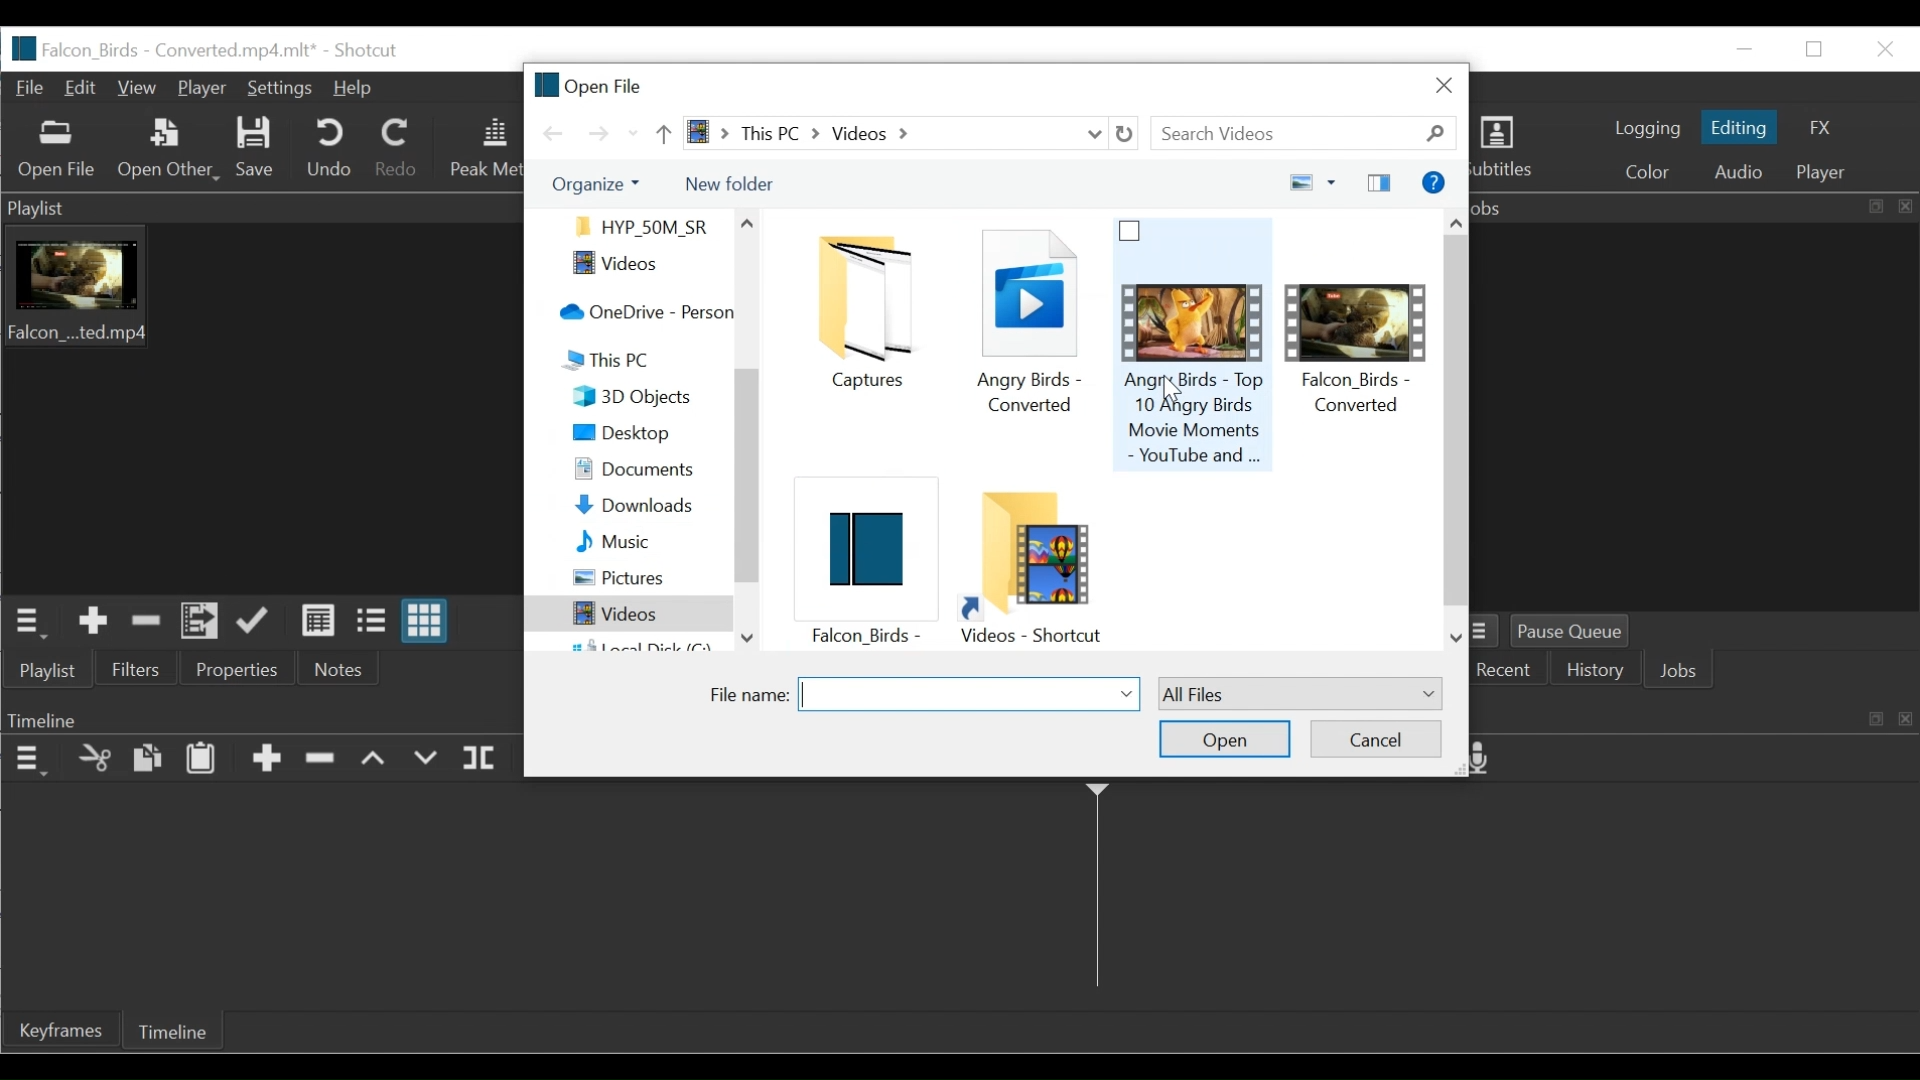  Describe the element at coordinates (746, 499) in the screenshot. I see `Vertical Scroll bar` at that location.